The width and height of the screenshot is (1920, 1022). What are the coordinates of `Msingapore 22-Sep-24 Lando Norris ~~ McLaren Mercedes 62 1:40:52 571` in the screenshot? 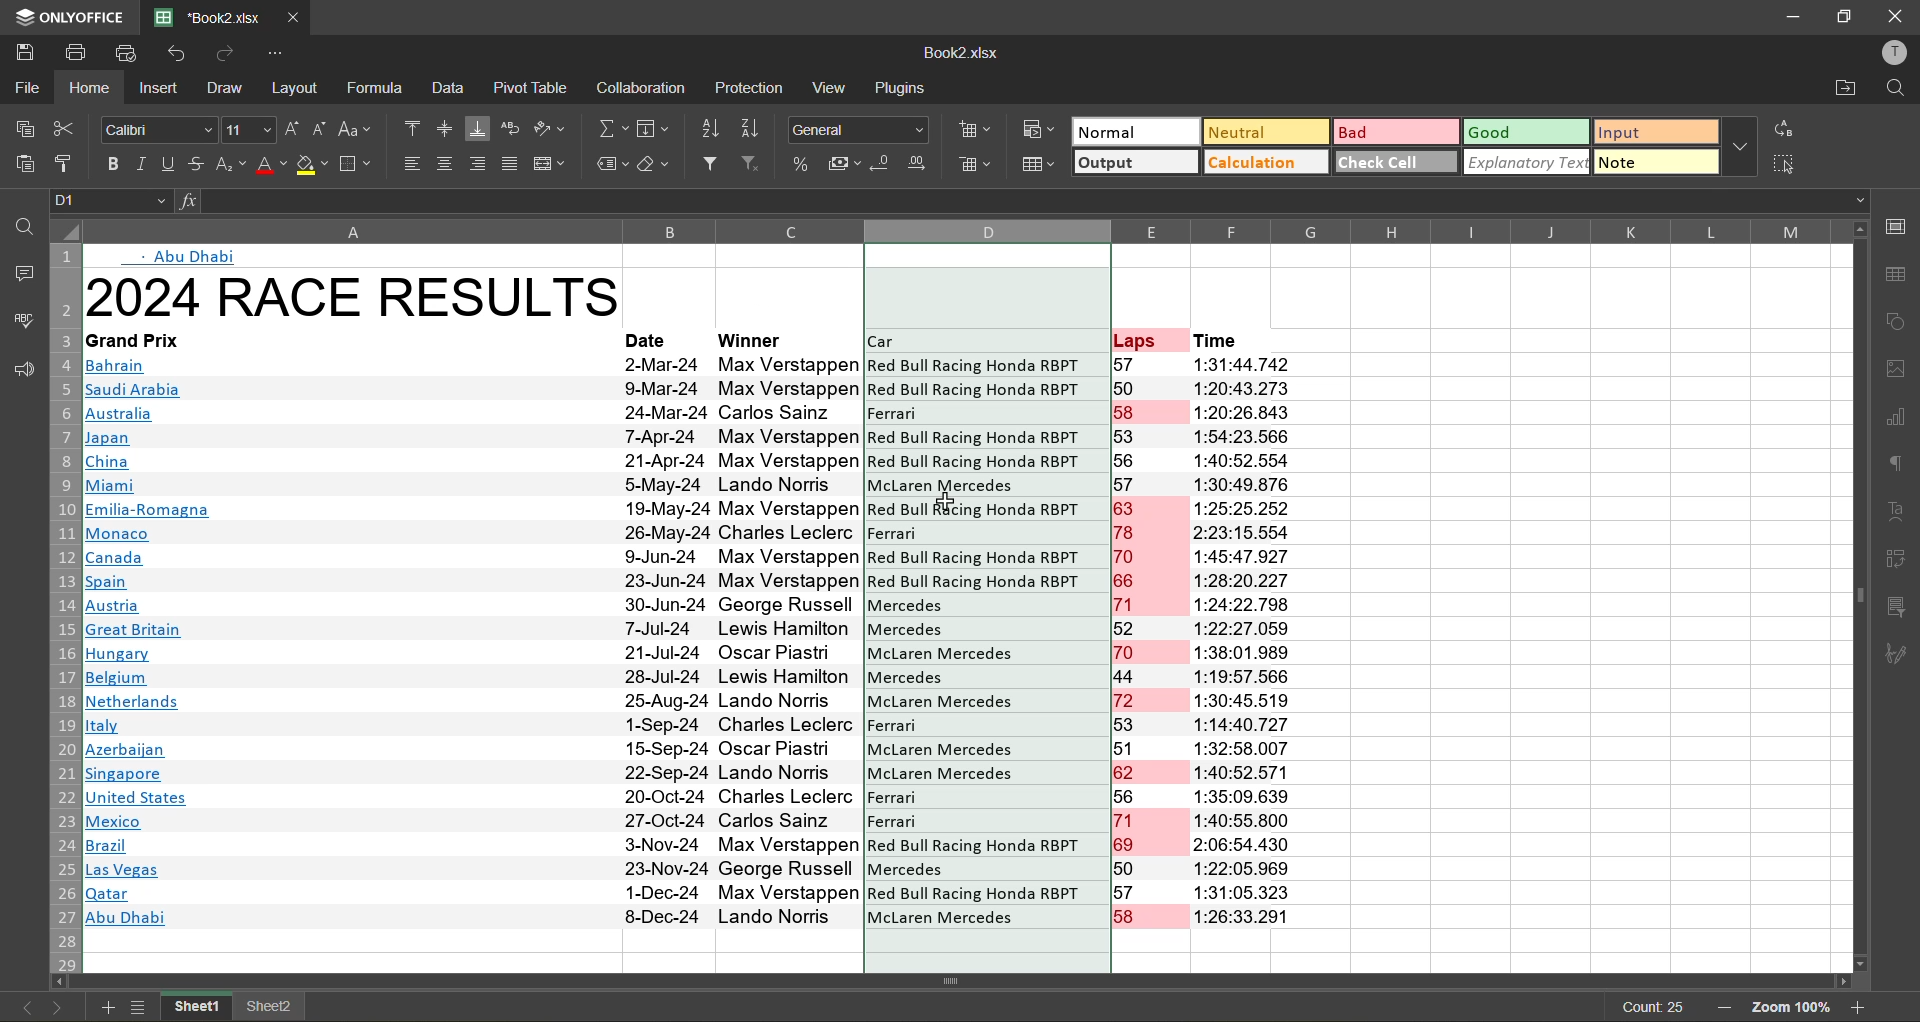 It's located at (698, 772).